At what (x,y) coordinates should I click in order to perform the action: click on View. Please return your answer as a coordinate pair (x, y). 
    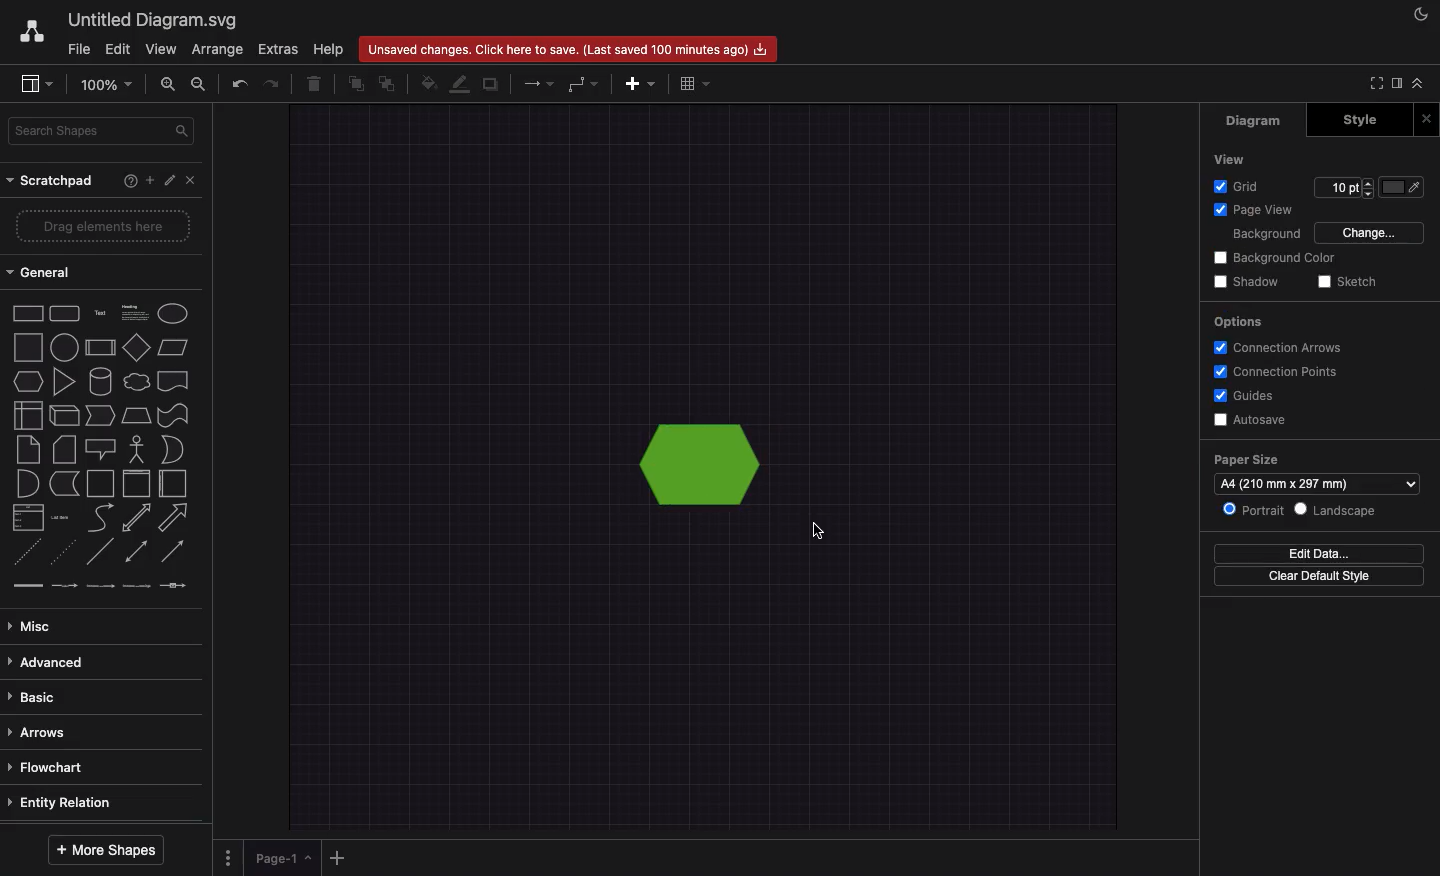
    Looking at the image, I should click on (1228, 159).